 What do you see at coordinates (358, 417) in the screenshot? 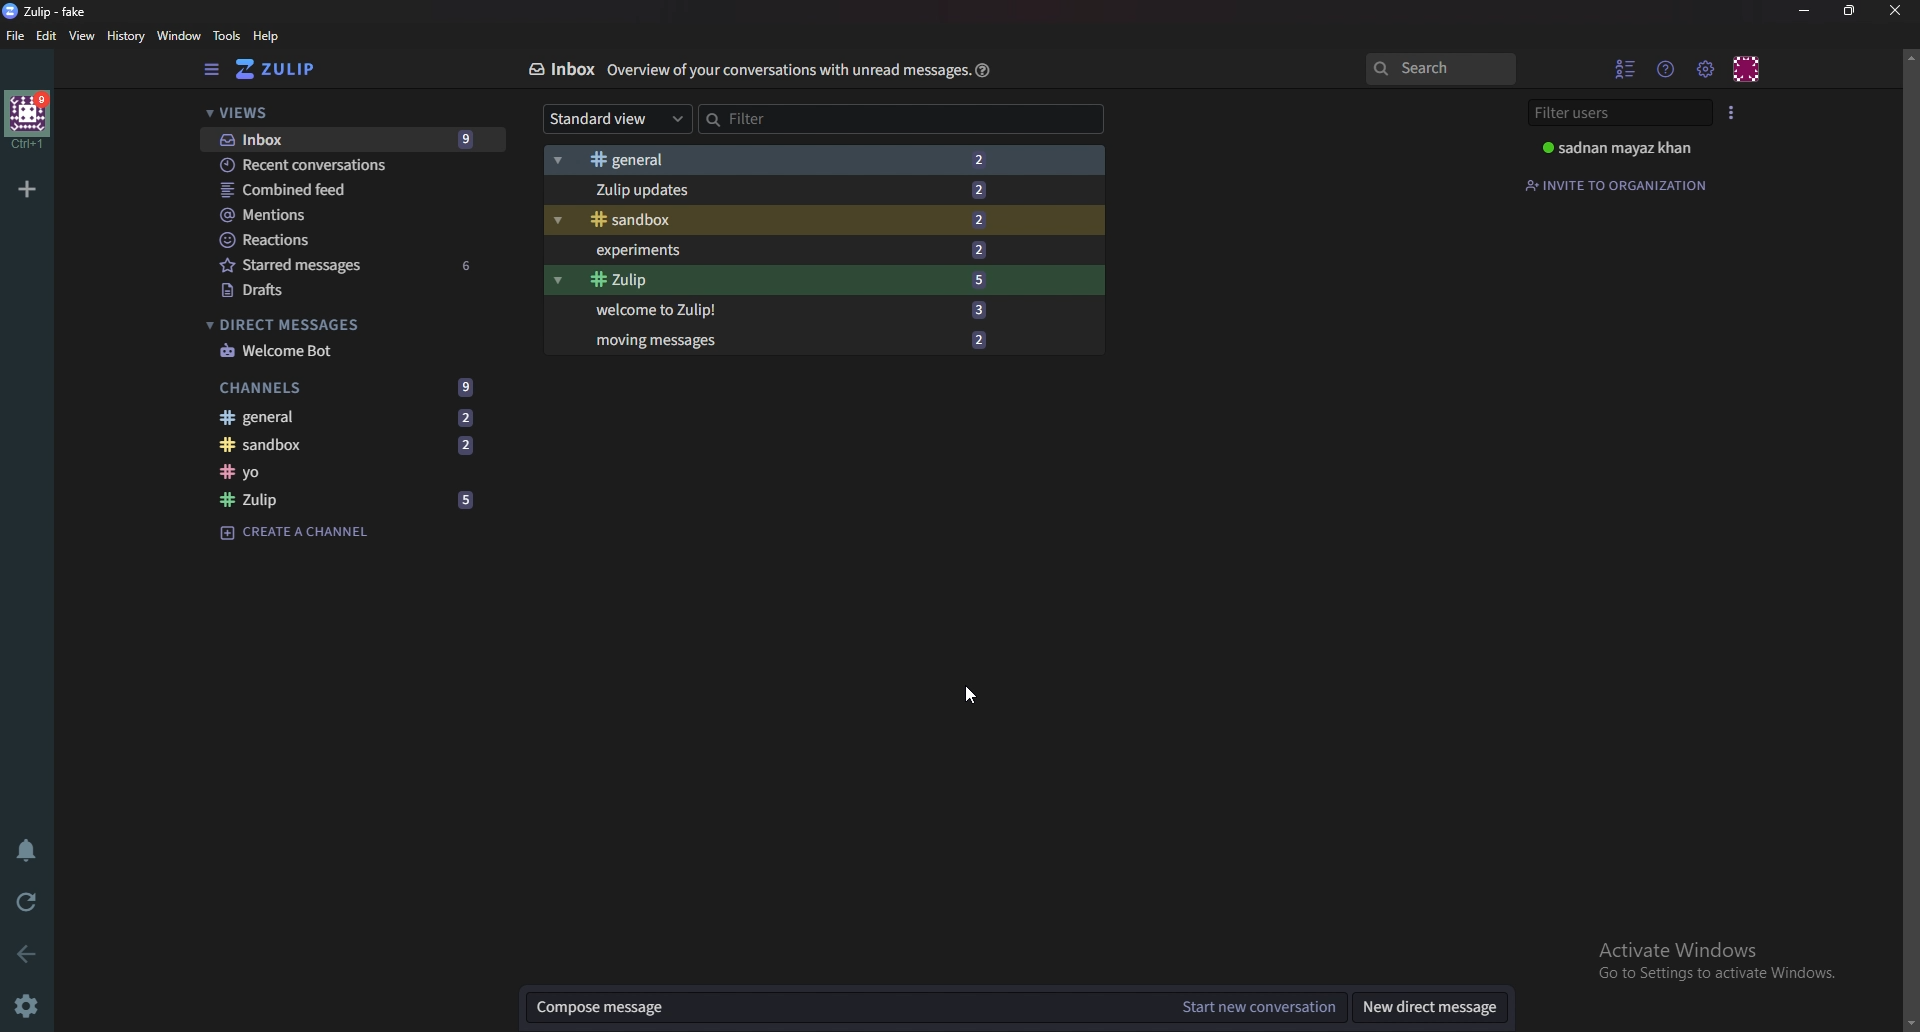
I see `General` at bounding box center [358, 417].